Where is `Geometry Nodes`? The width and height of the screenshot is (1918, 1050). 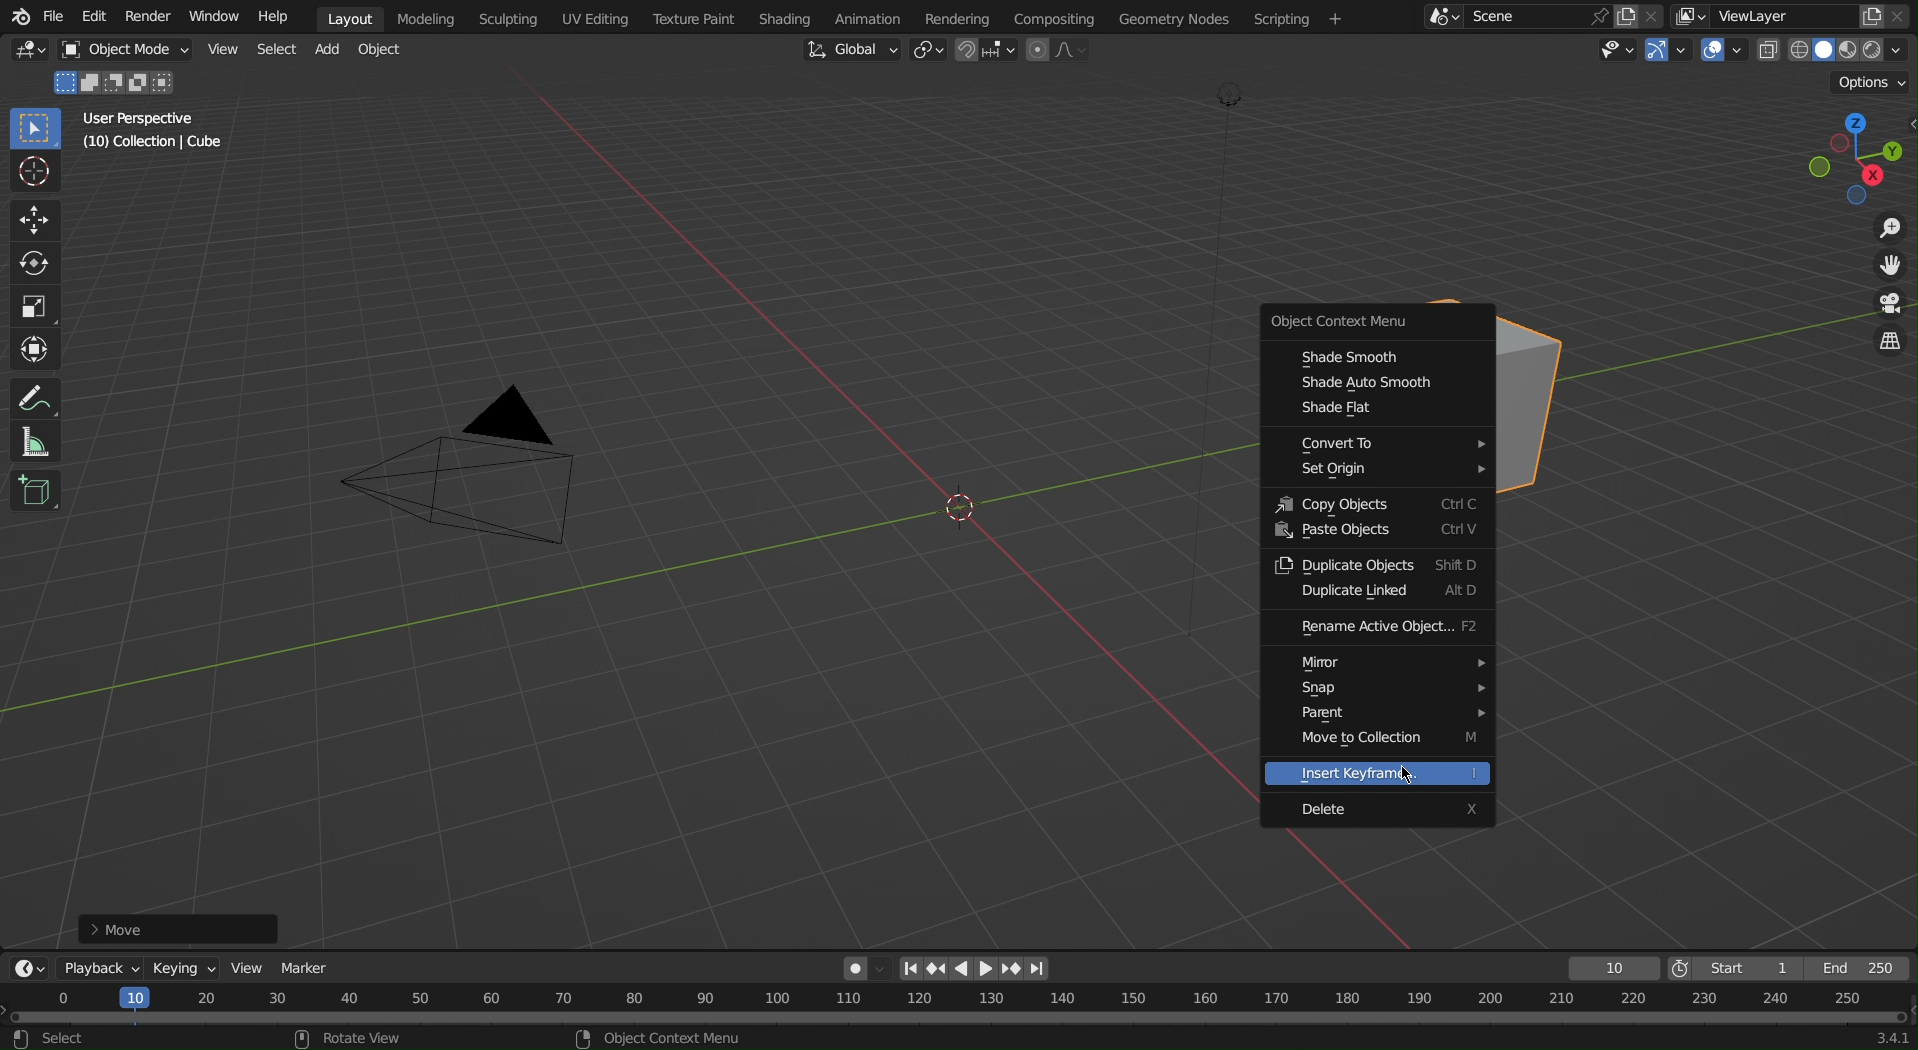
Geometry Nodes is located at coordinates (1186, 17).